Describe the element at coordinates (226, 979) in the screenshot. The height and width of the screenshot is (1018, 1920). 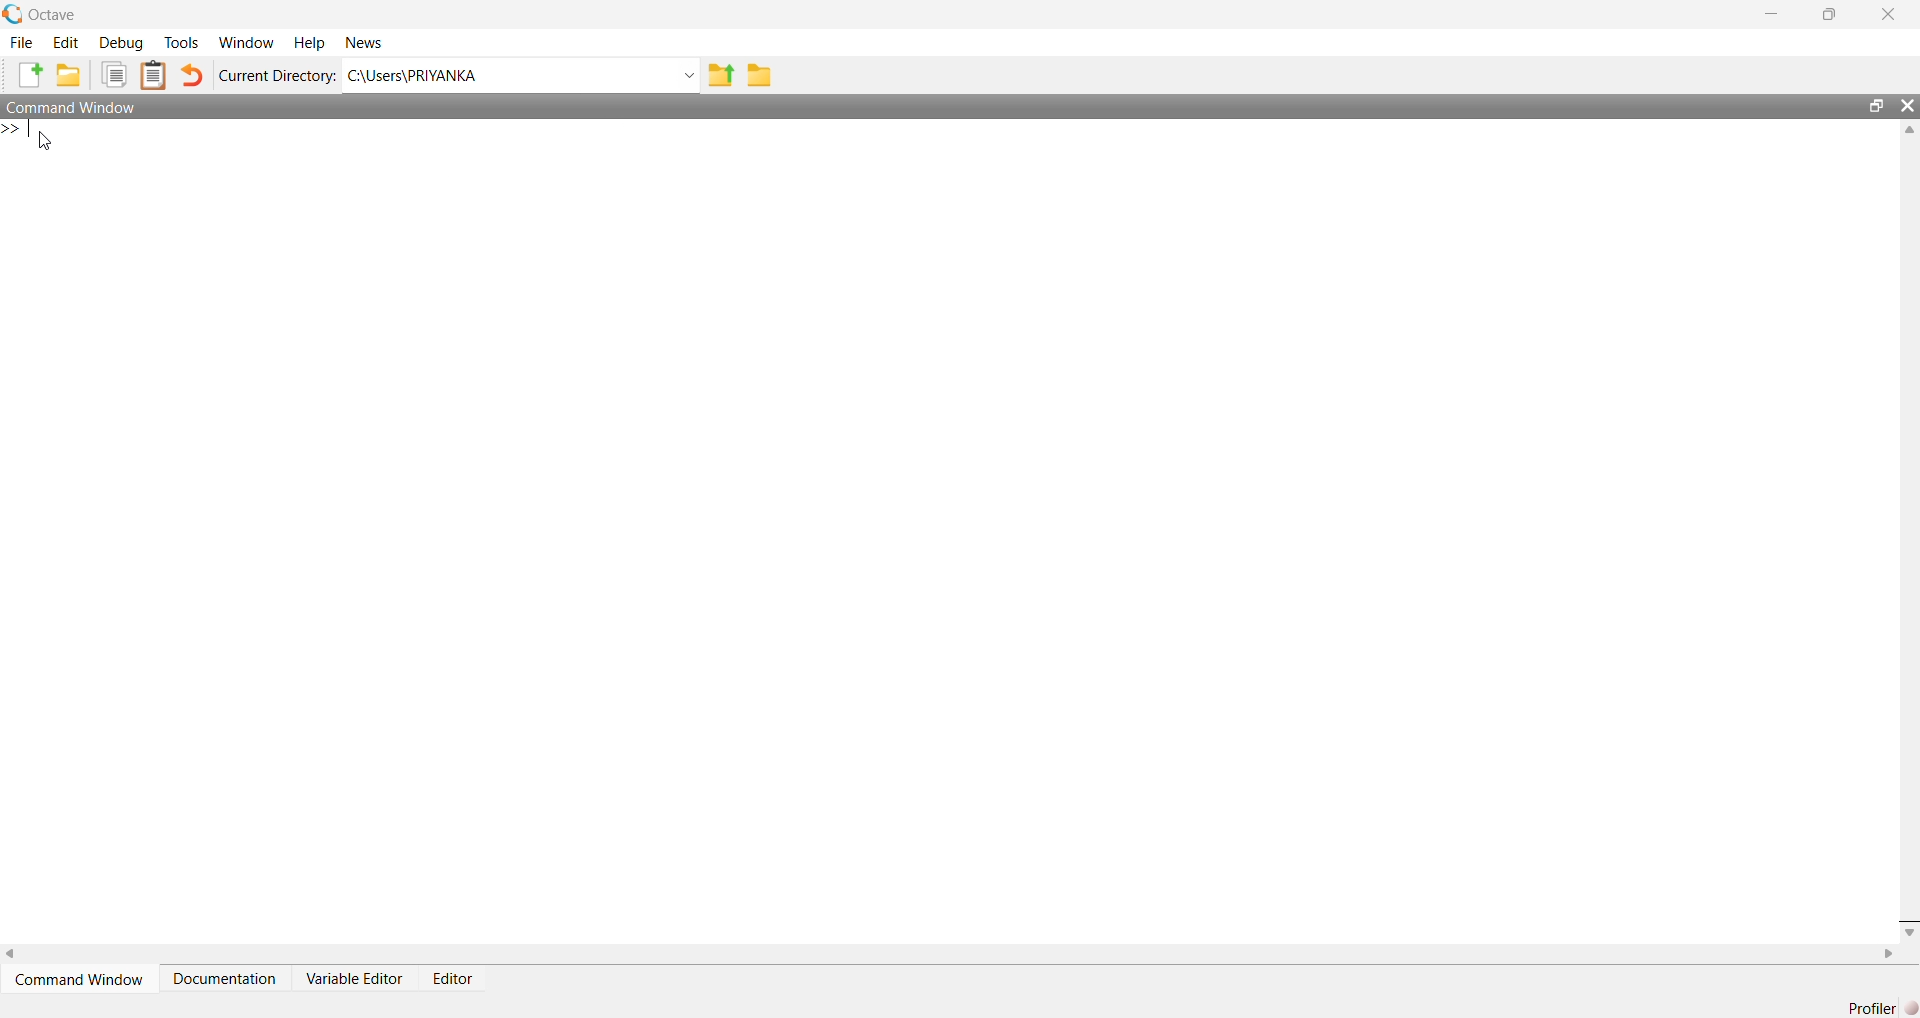
I see `Documentation` at that location.